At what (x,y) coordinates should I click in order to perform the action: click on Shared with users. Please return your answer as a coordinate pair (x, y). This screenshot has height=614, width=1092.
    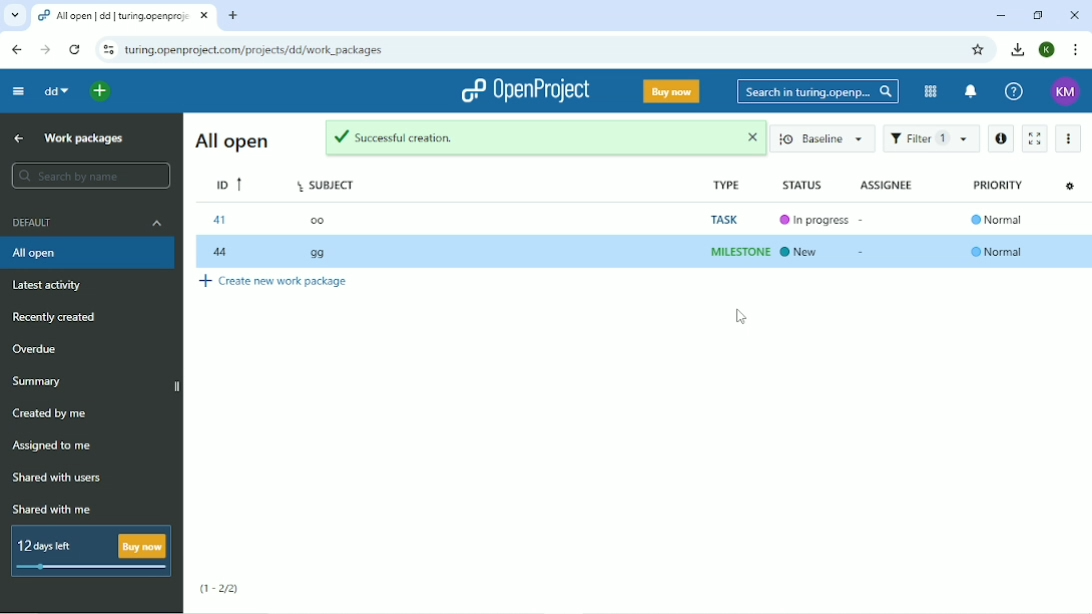
    Looking at the image, I should click on (58, 477).